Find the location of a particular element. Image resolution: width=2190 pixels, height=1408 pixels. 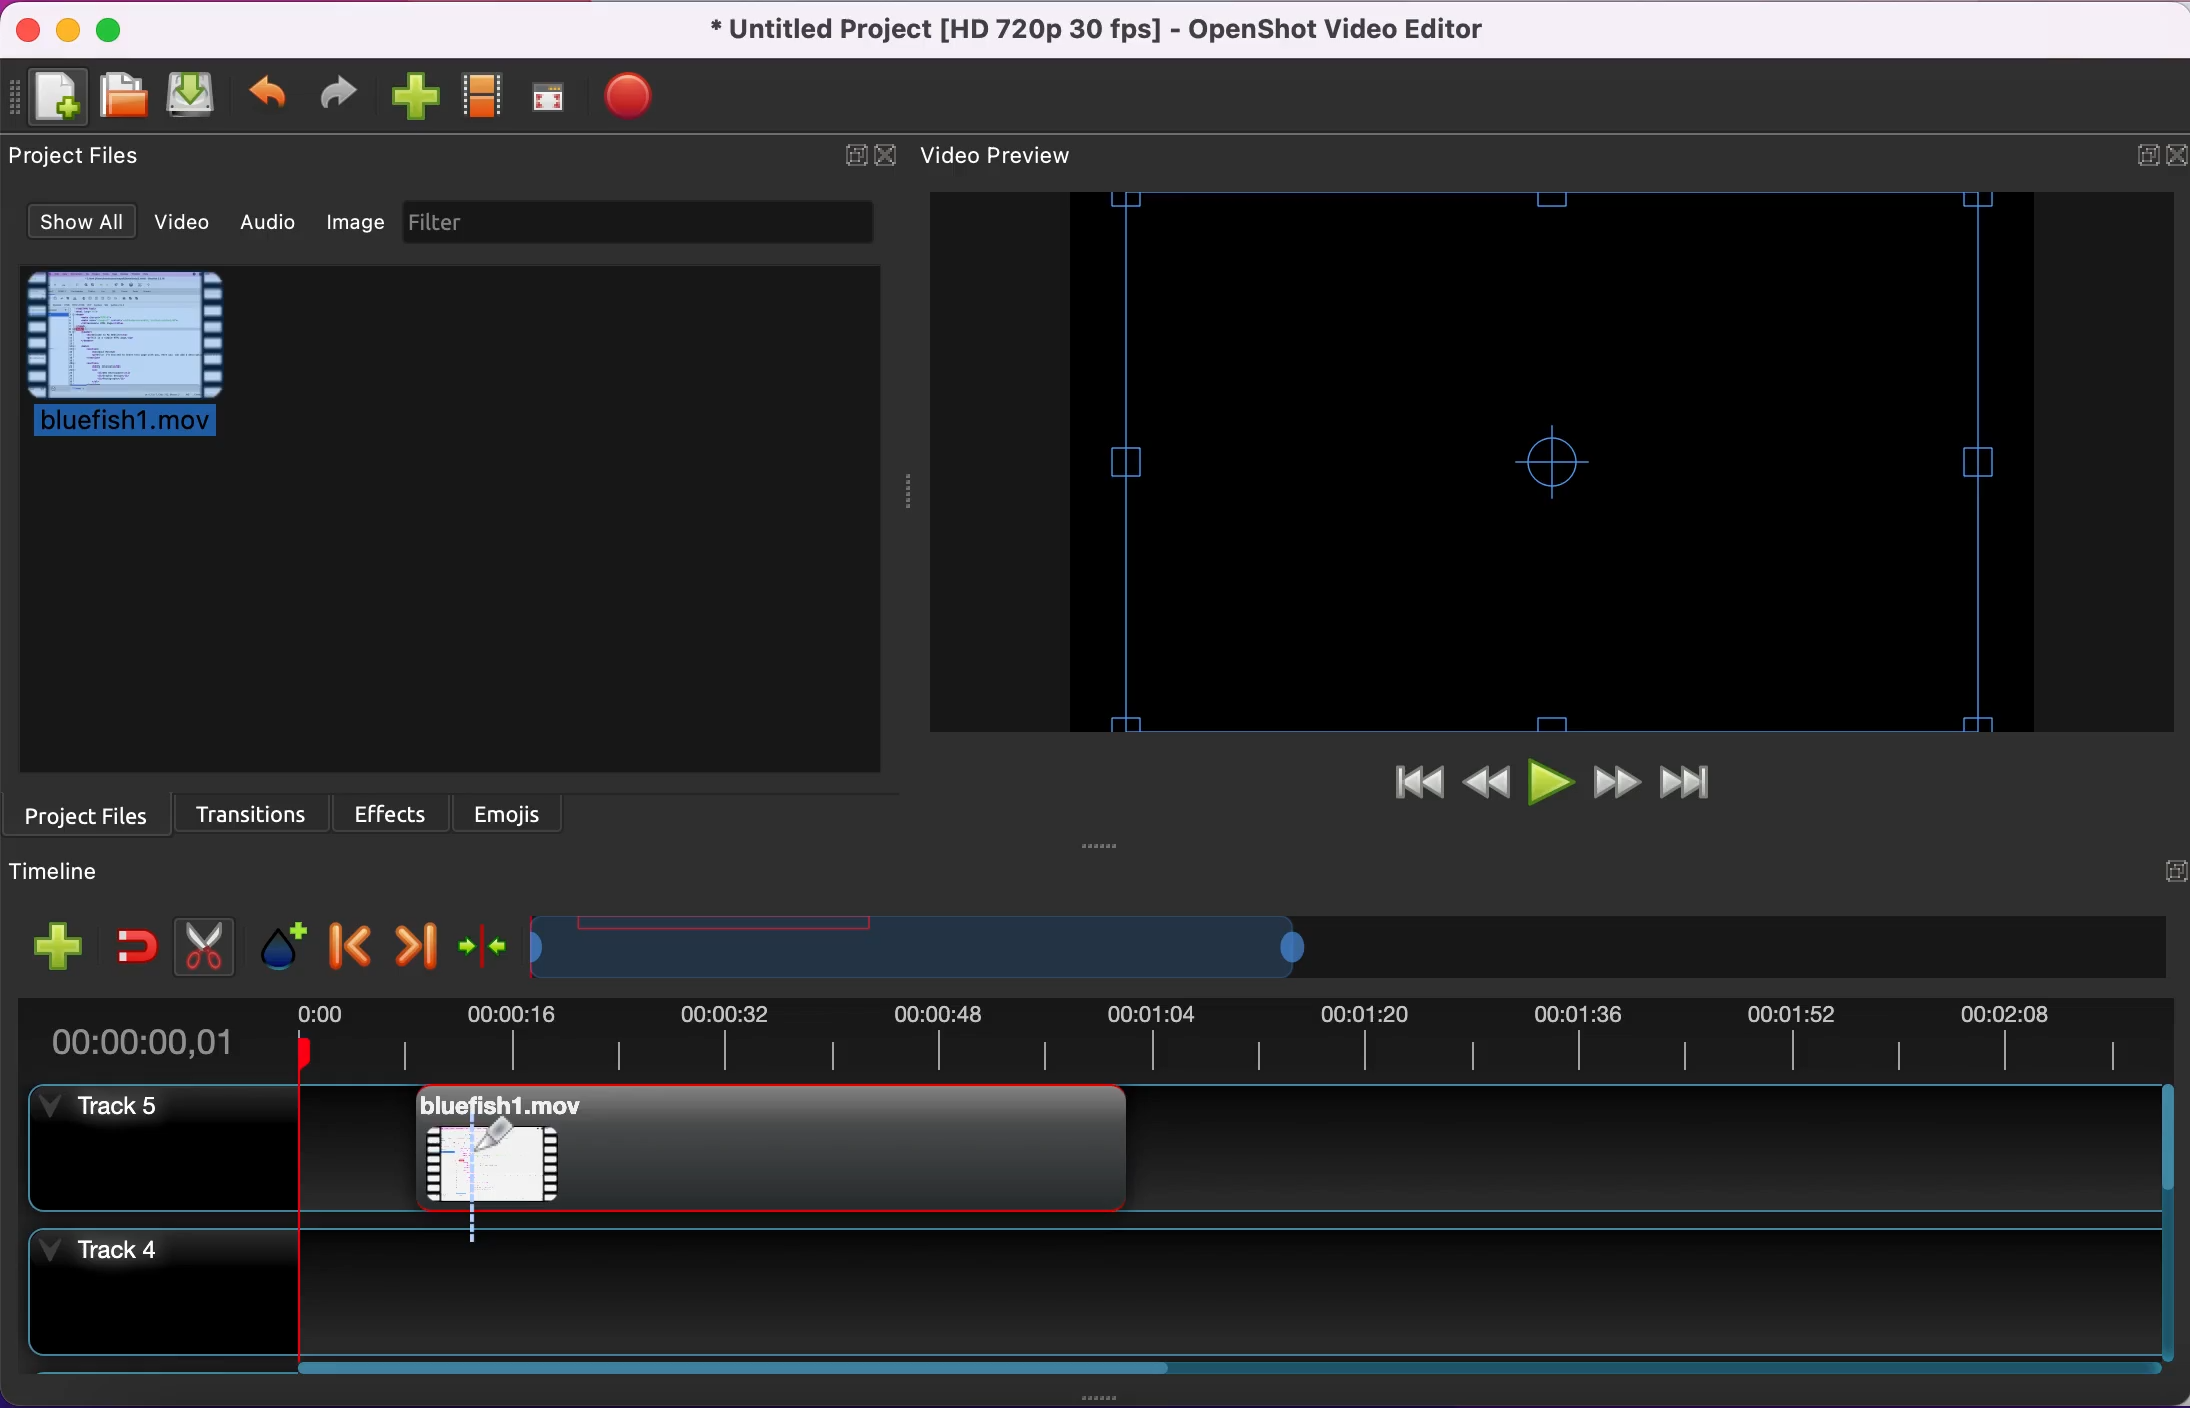

center the timeline is located at coordinates (479, 946).